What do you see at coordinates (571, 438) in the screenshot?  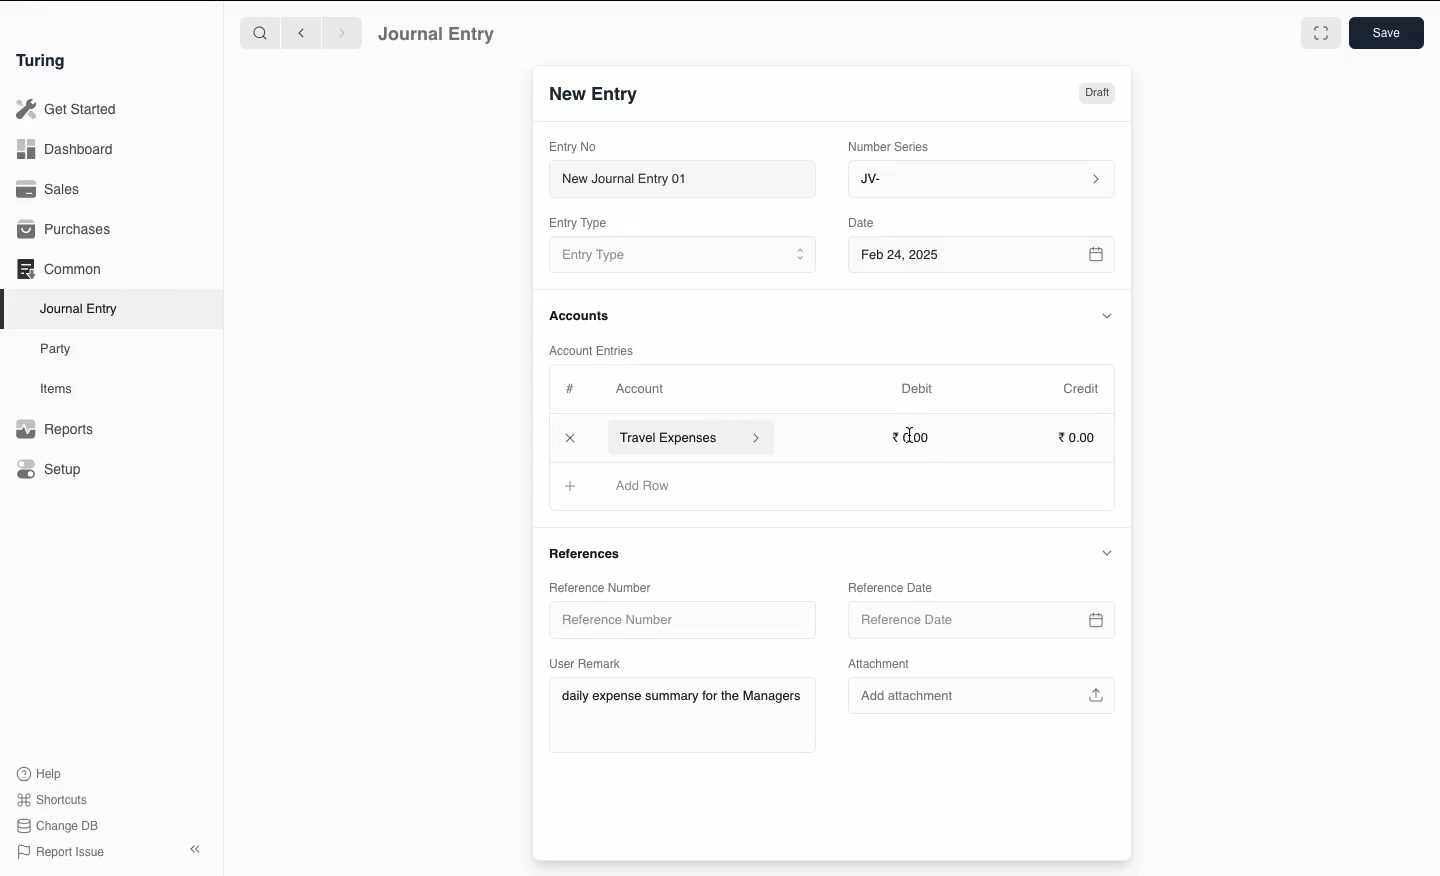 I see `Add` at bounding box center [571, 438].